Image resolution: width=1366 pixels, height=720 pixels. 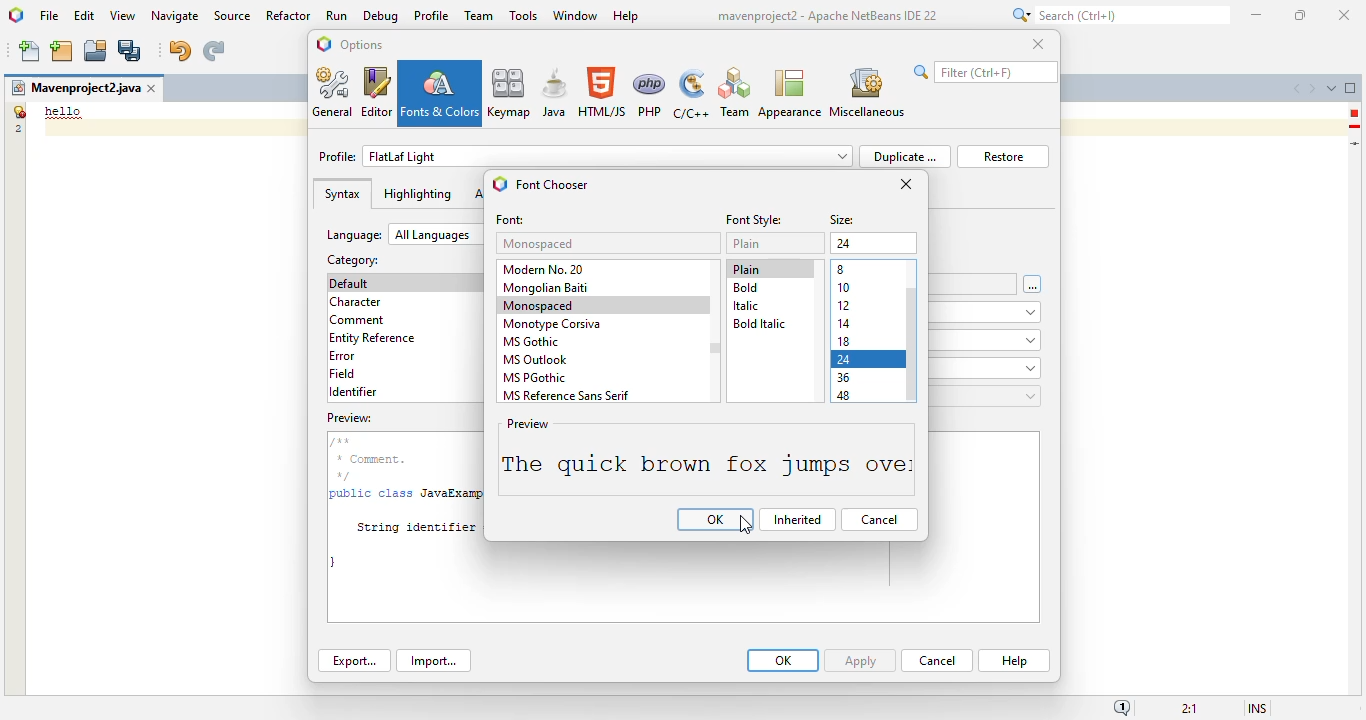 What do you see at coordinates (842, 270) in the screenshot?
I see `8` at bounding box center [842, 270].